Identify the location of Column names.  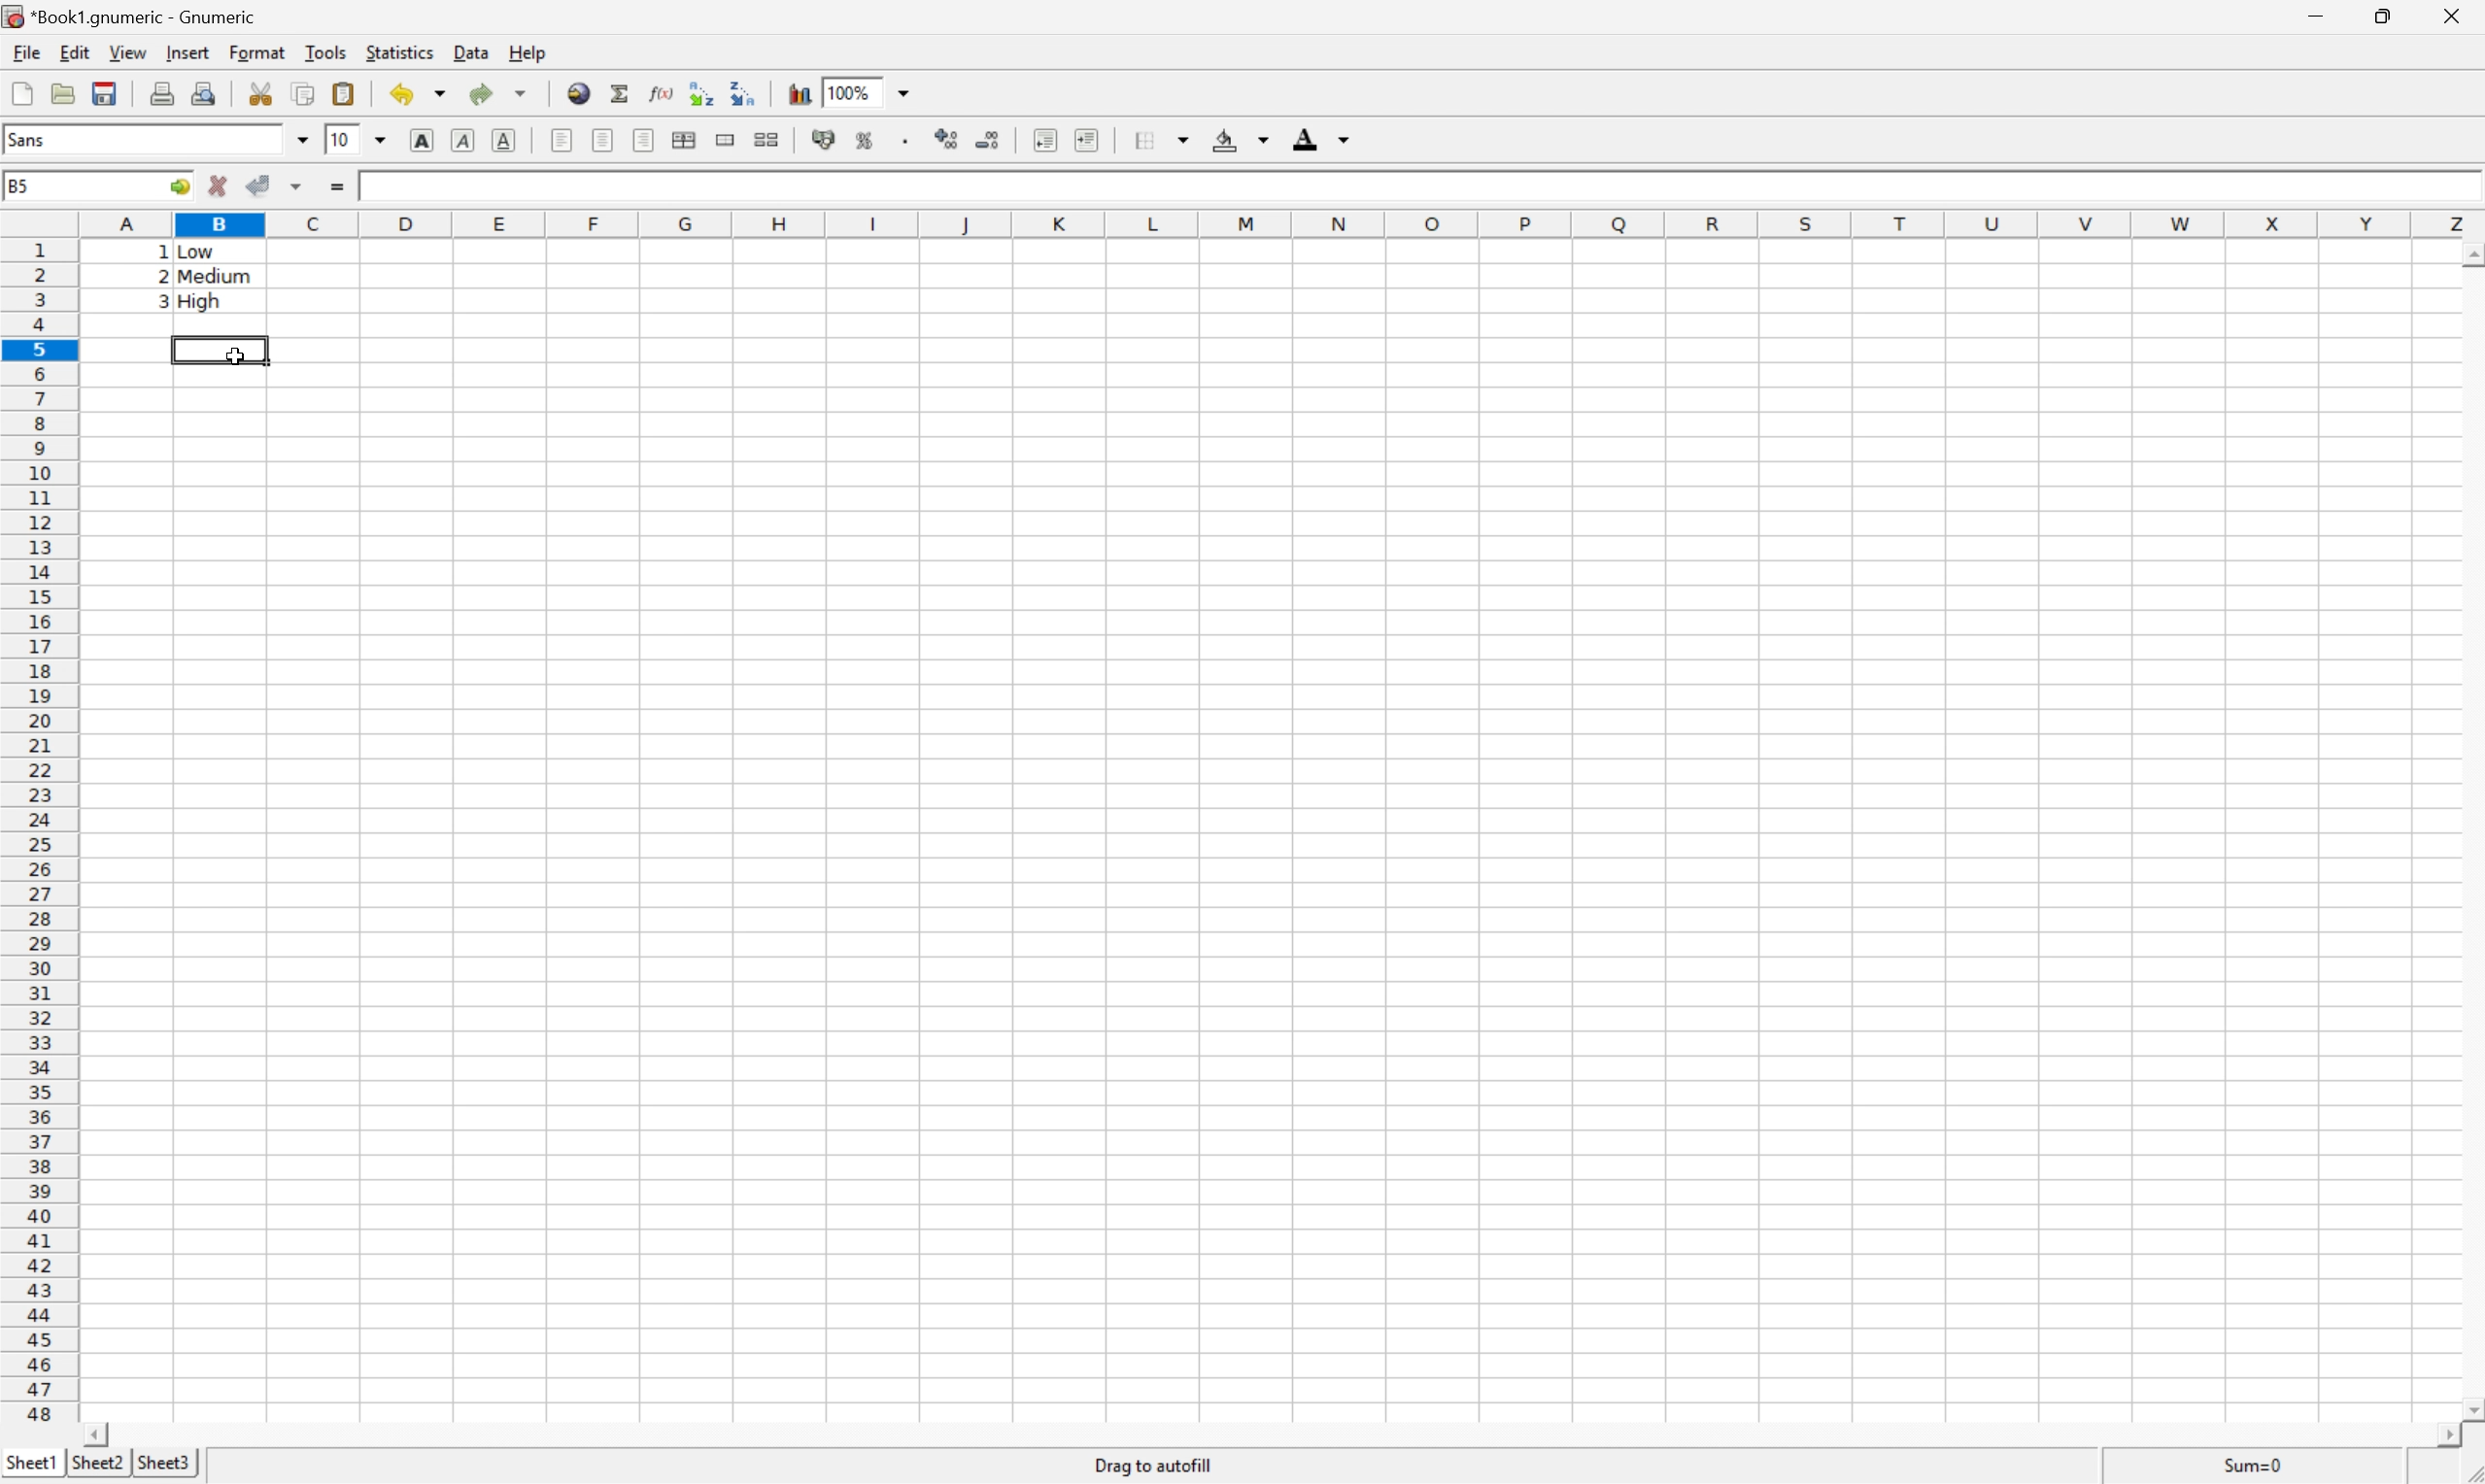
(1277, 224).